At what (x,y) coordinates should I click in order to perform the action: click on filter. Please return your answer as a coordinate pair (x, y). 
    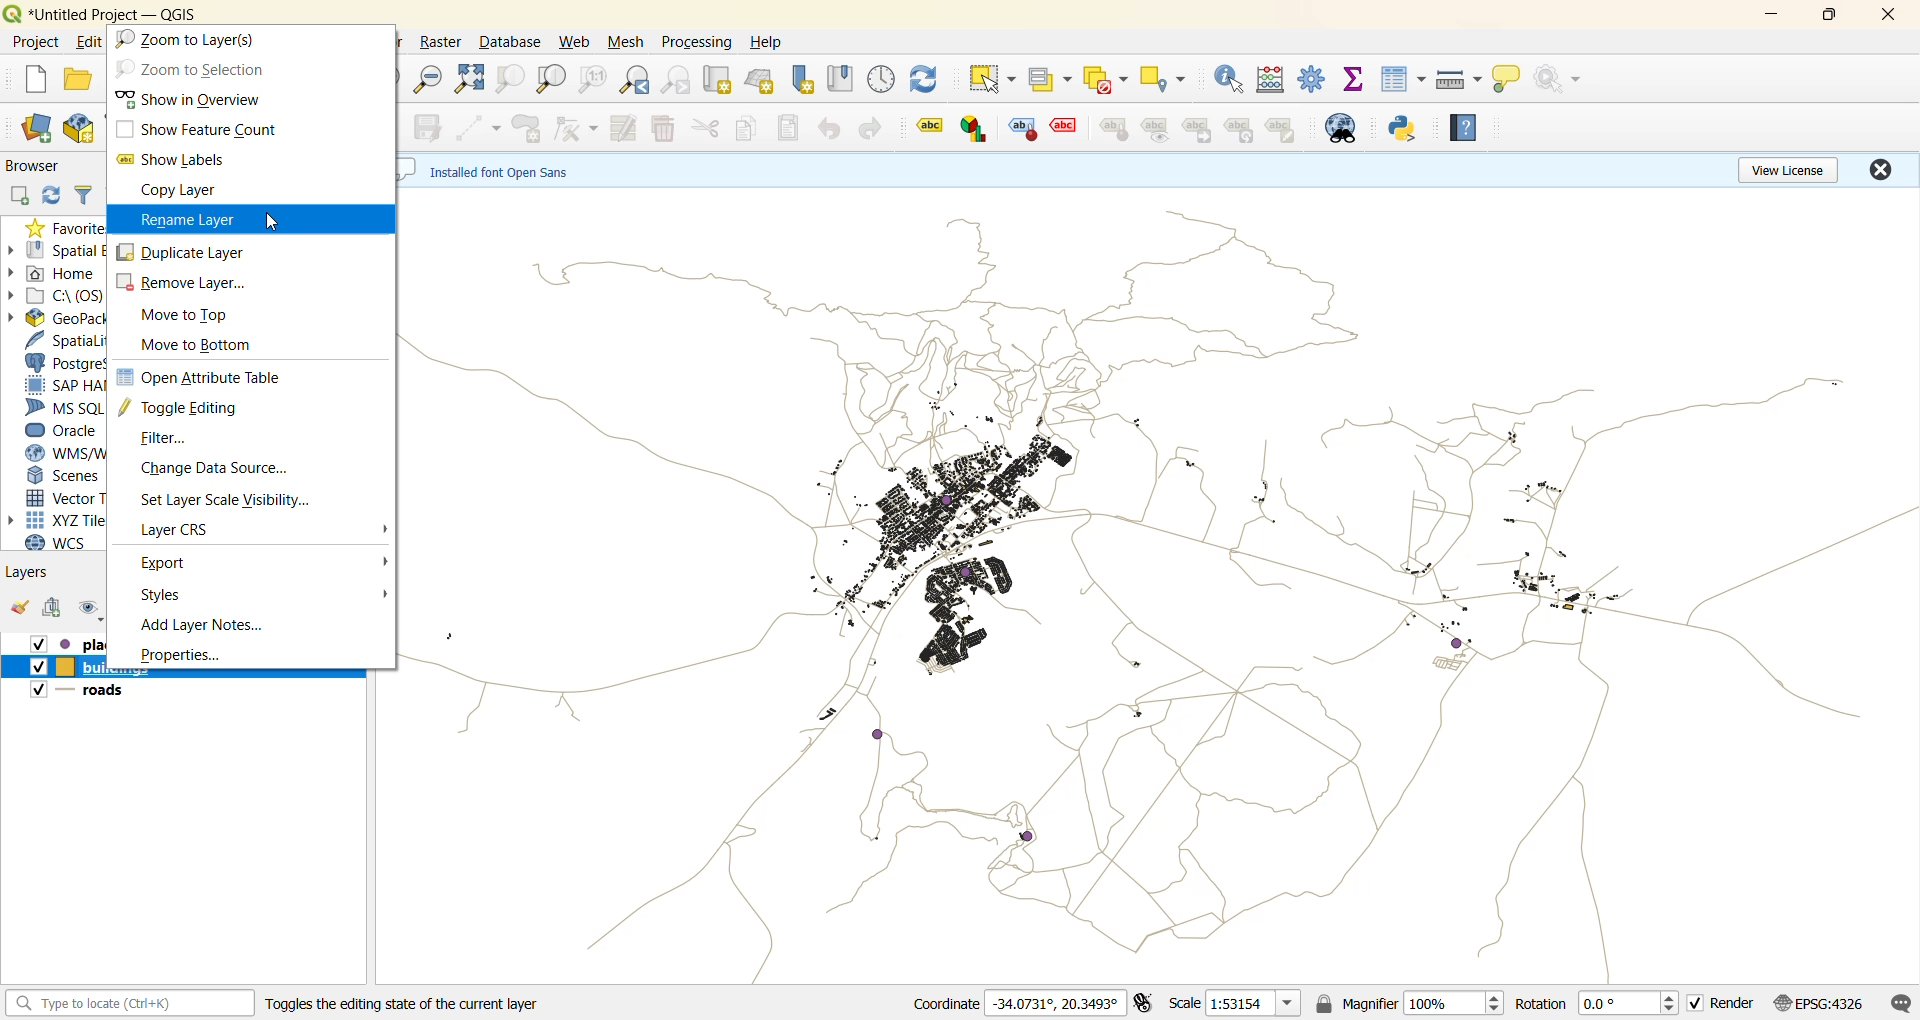
    Looking at the image, I should click on (172, 439).